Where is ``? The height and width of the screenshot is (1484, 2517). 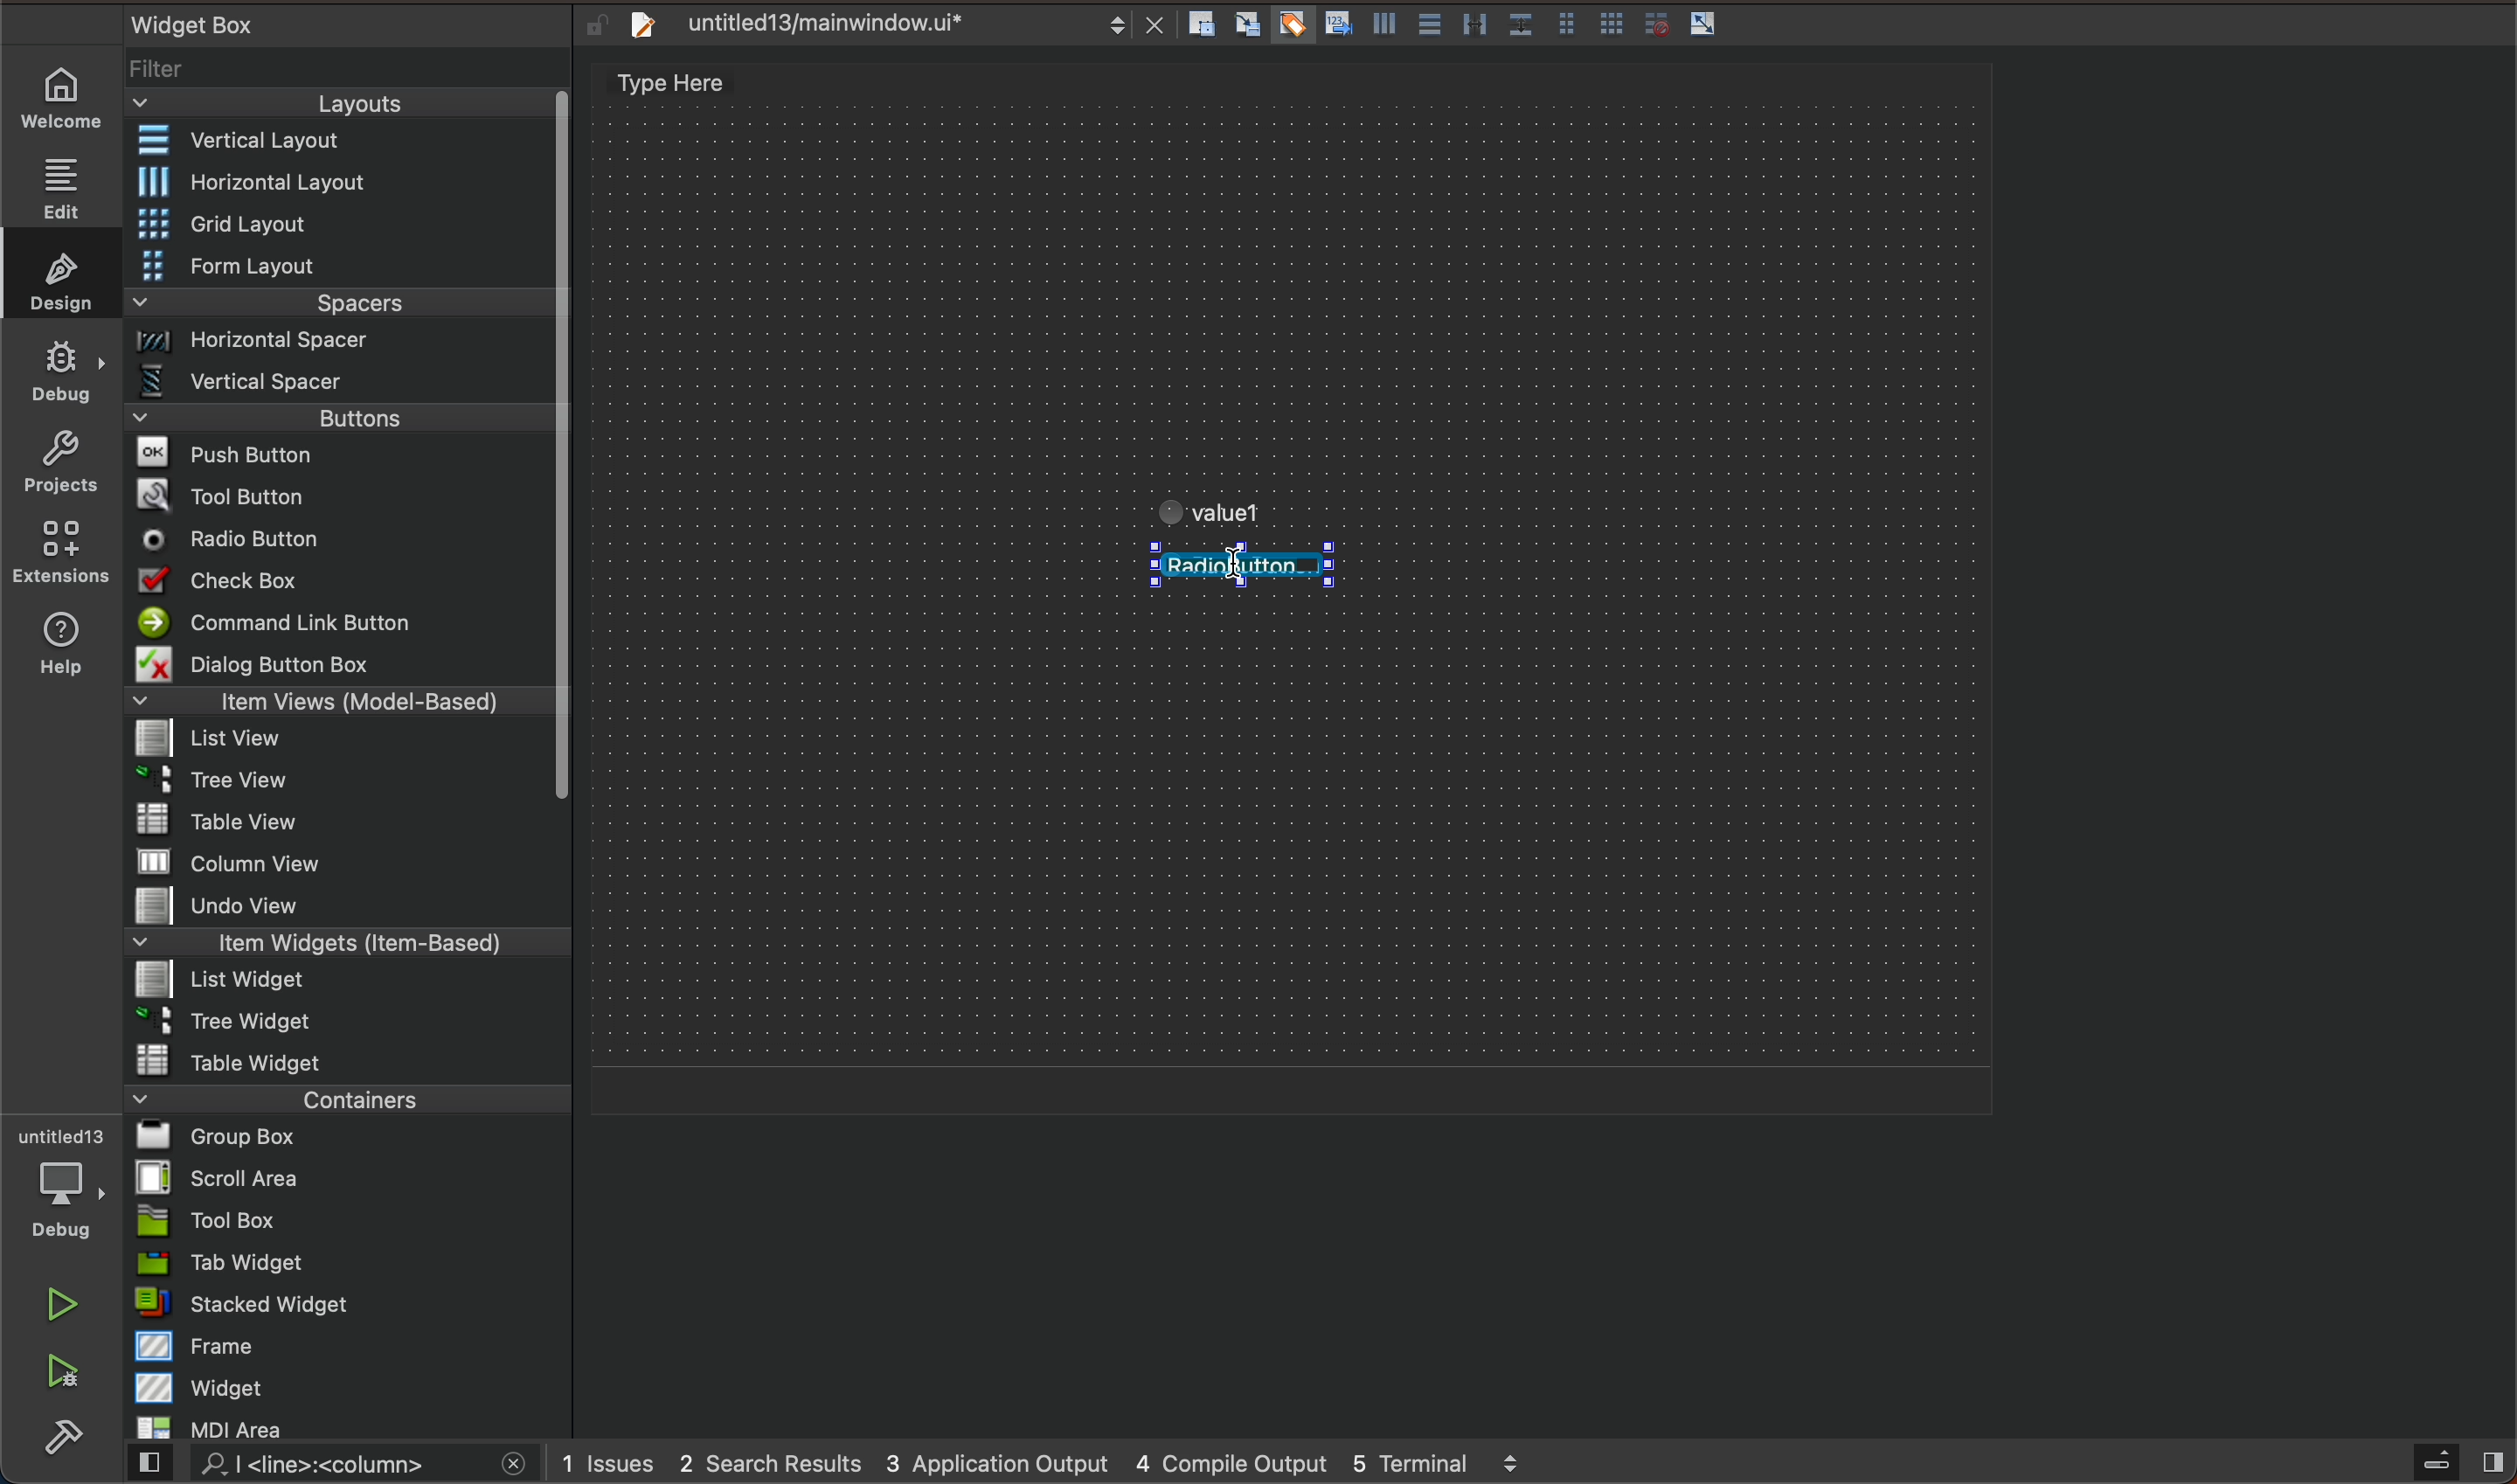
 is located at coordinates (1651, 24).